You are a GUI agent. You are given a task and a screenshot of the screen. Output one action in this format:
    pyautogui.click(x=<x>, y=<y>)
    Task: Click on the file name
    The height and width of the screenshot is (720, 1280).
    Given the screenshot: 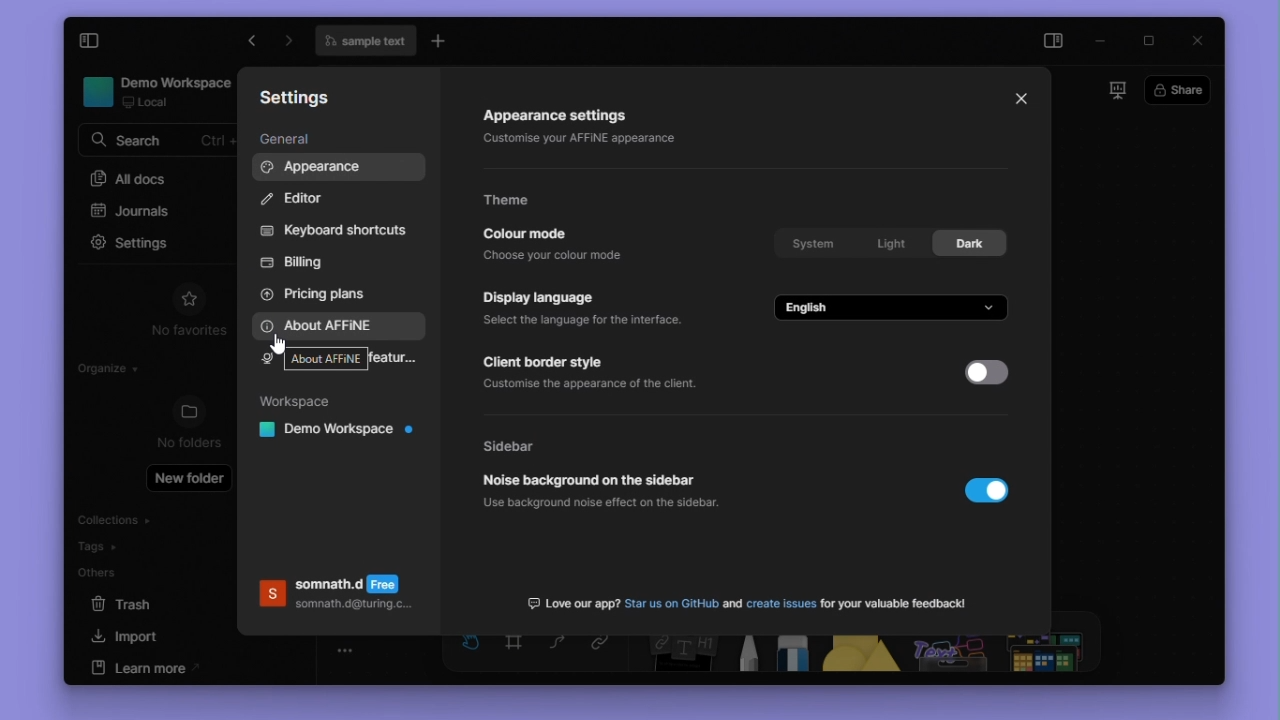 What is the action you would take?
    pyautogui.click(x=365, y=42)
    